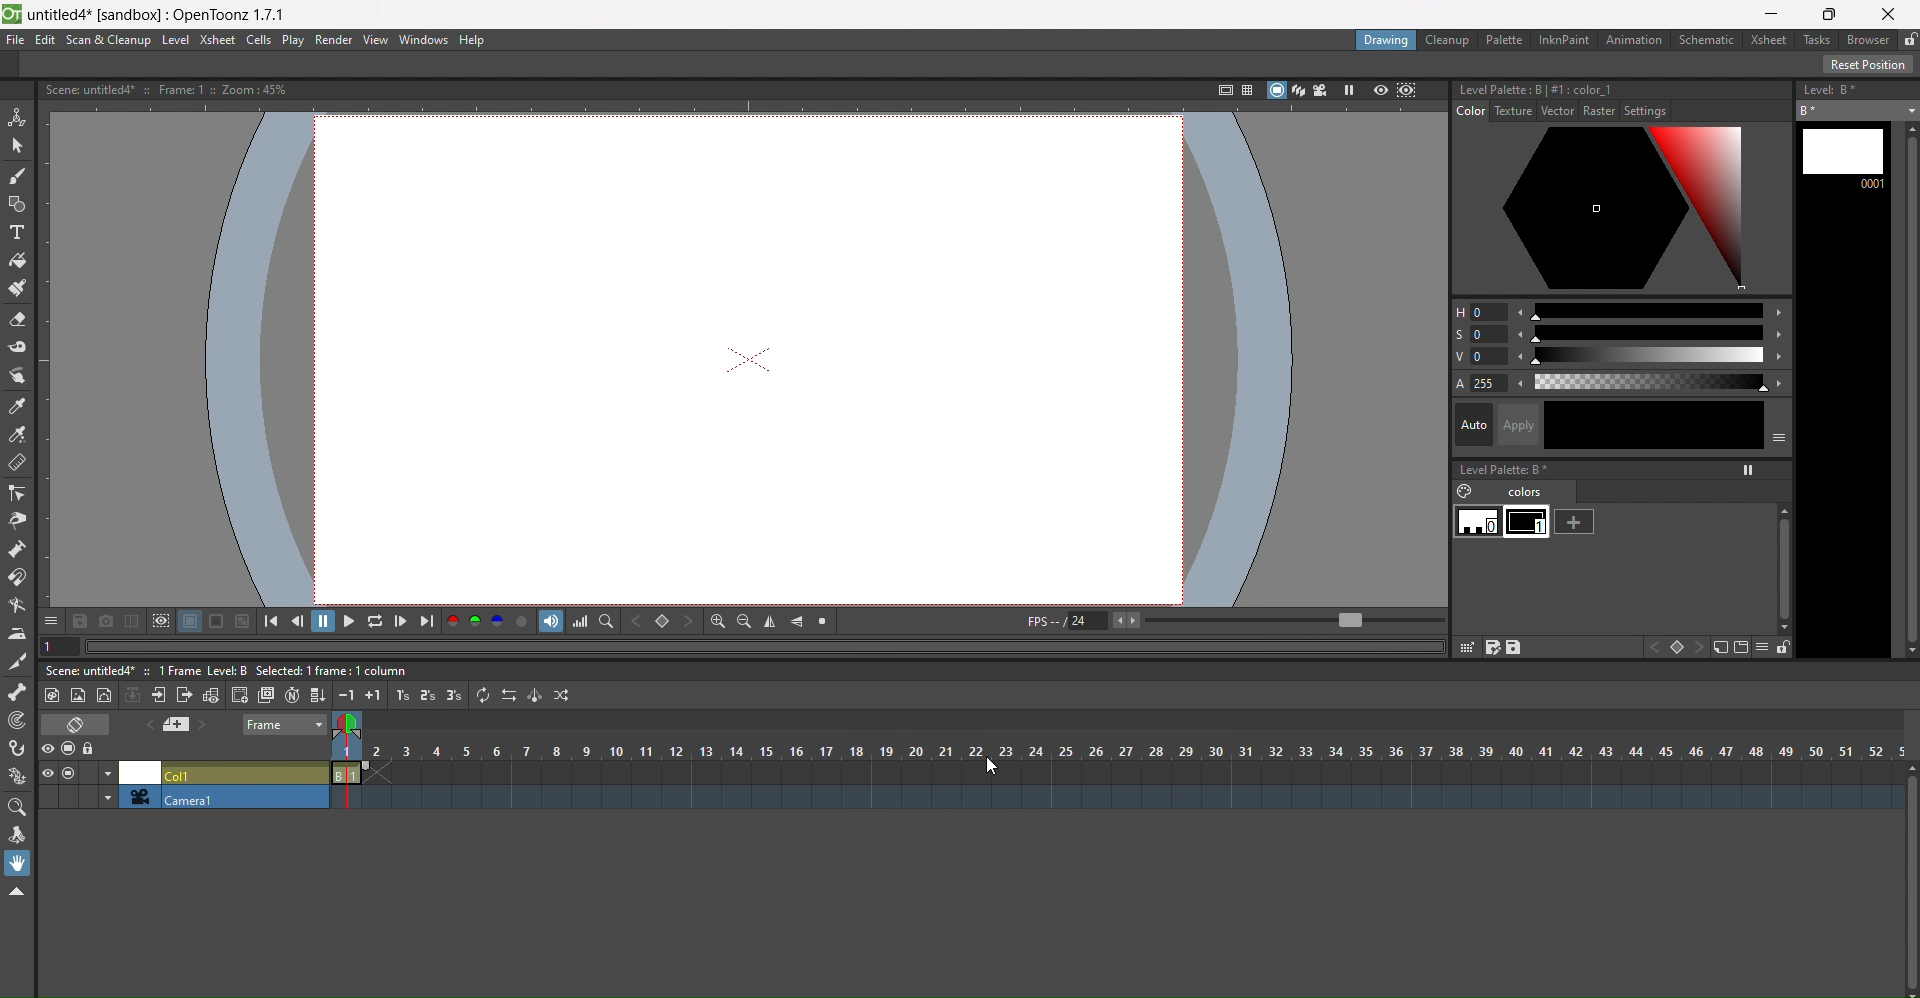 The width and height of the screenshot is (1920, 998). Describe the element at coordinates (71, 747) in the screenshot. I see `` at that location.